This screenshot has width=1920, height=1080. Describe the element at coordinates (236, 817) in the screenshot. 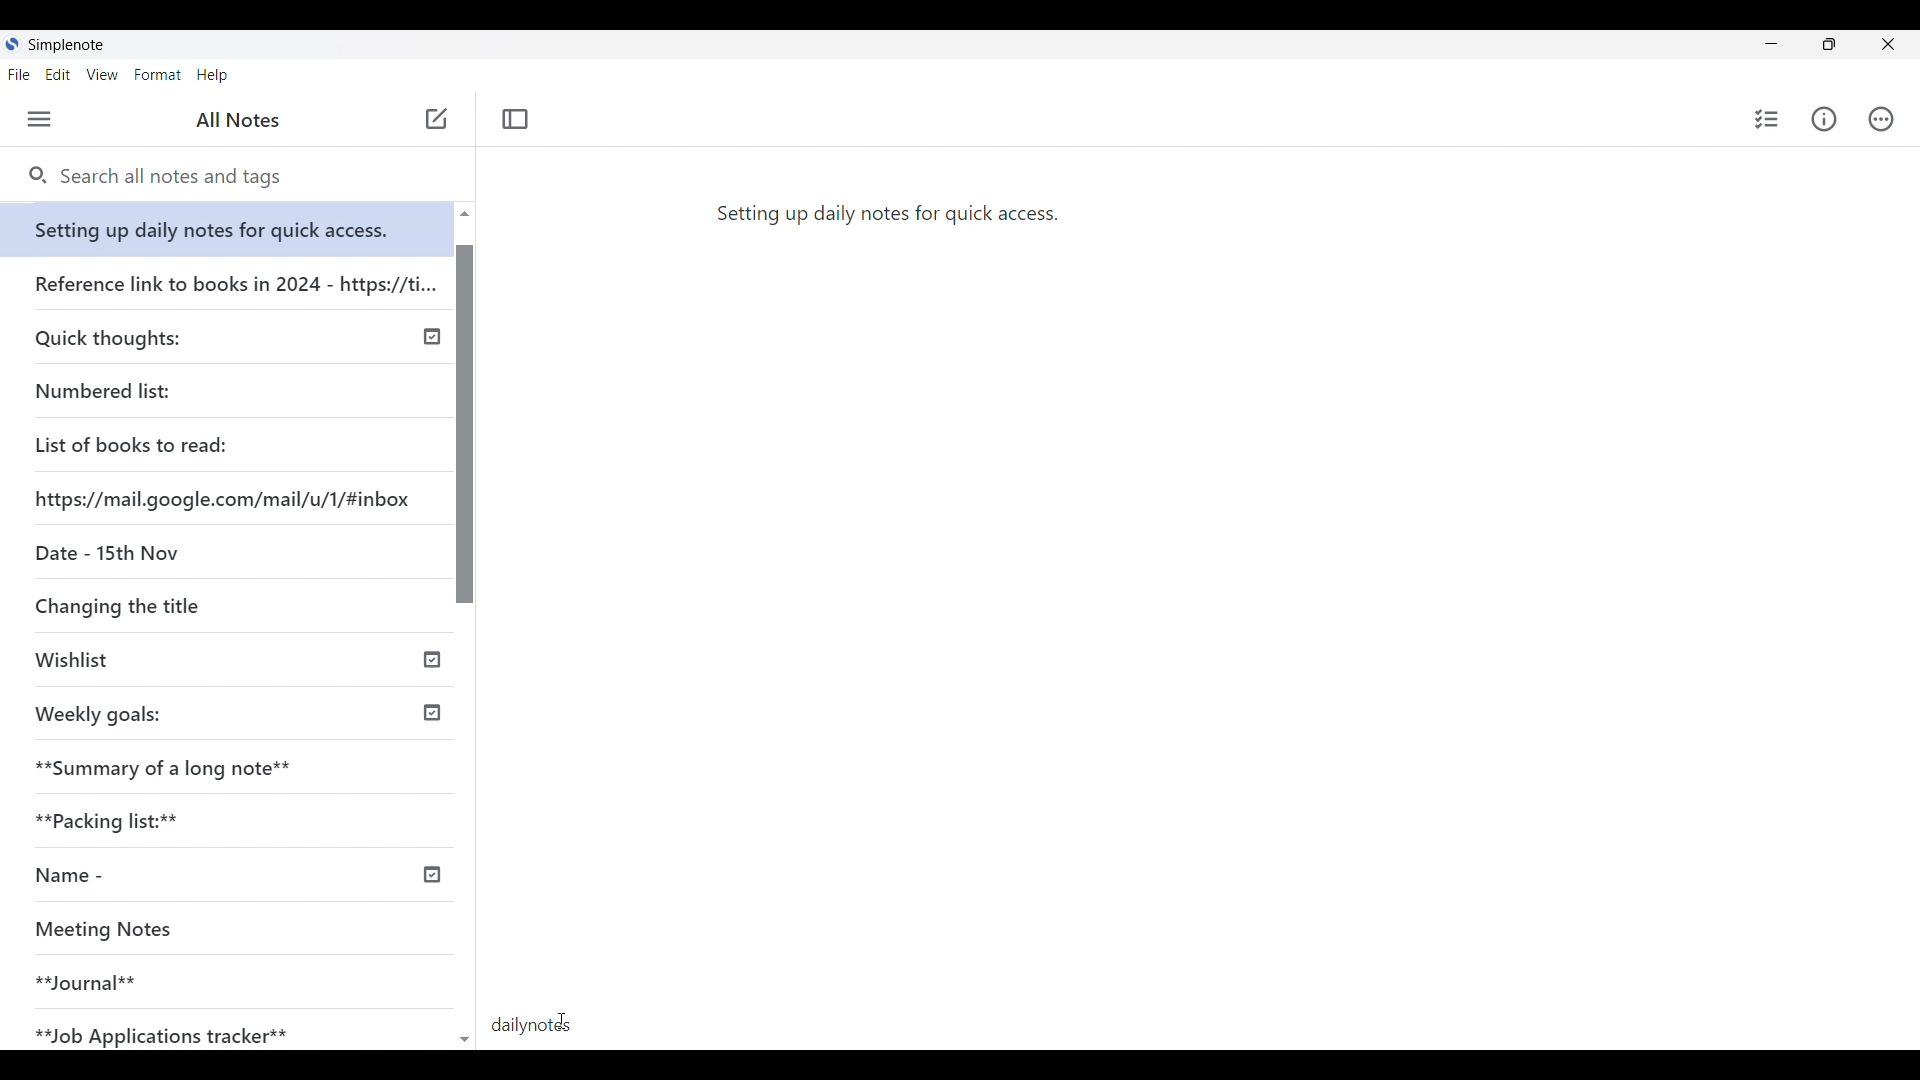

I see `Packing lists` at that location.